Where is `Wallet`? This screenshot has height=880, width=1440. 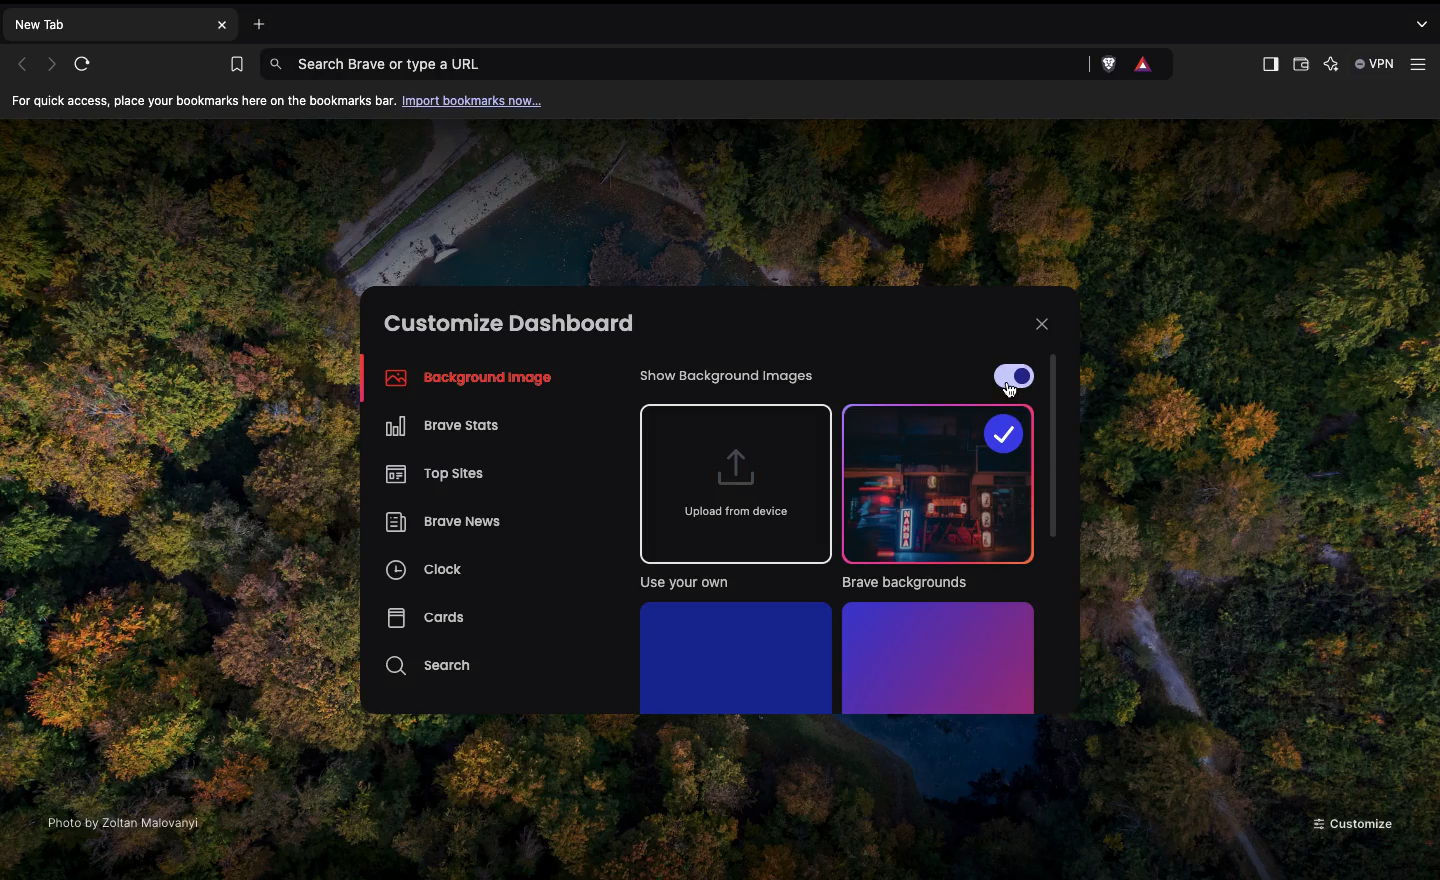
Wallet is located at coordinates (1299, 67).